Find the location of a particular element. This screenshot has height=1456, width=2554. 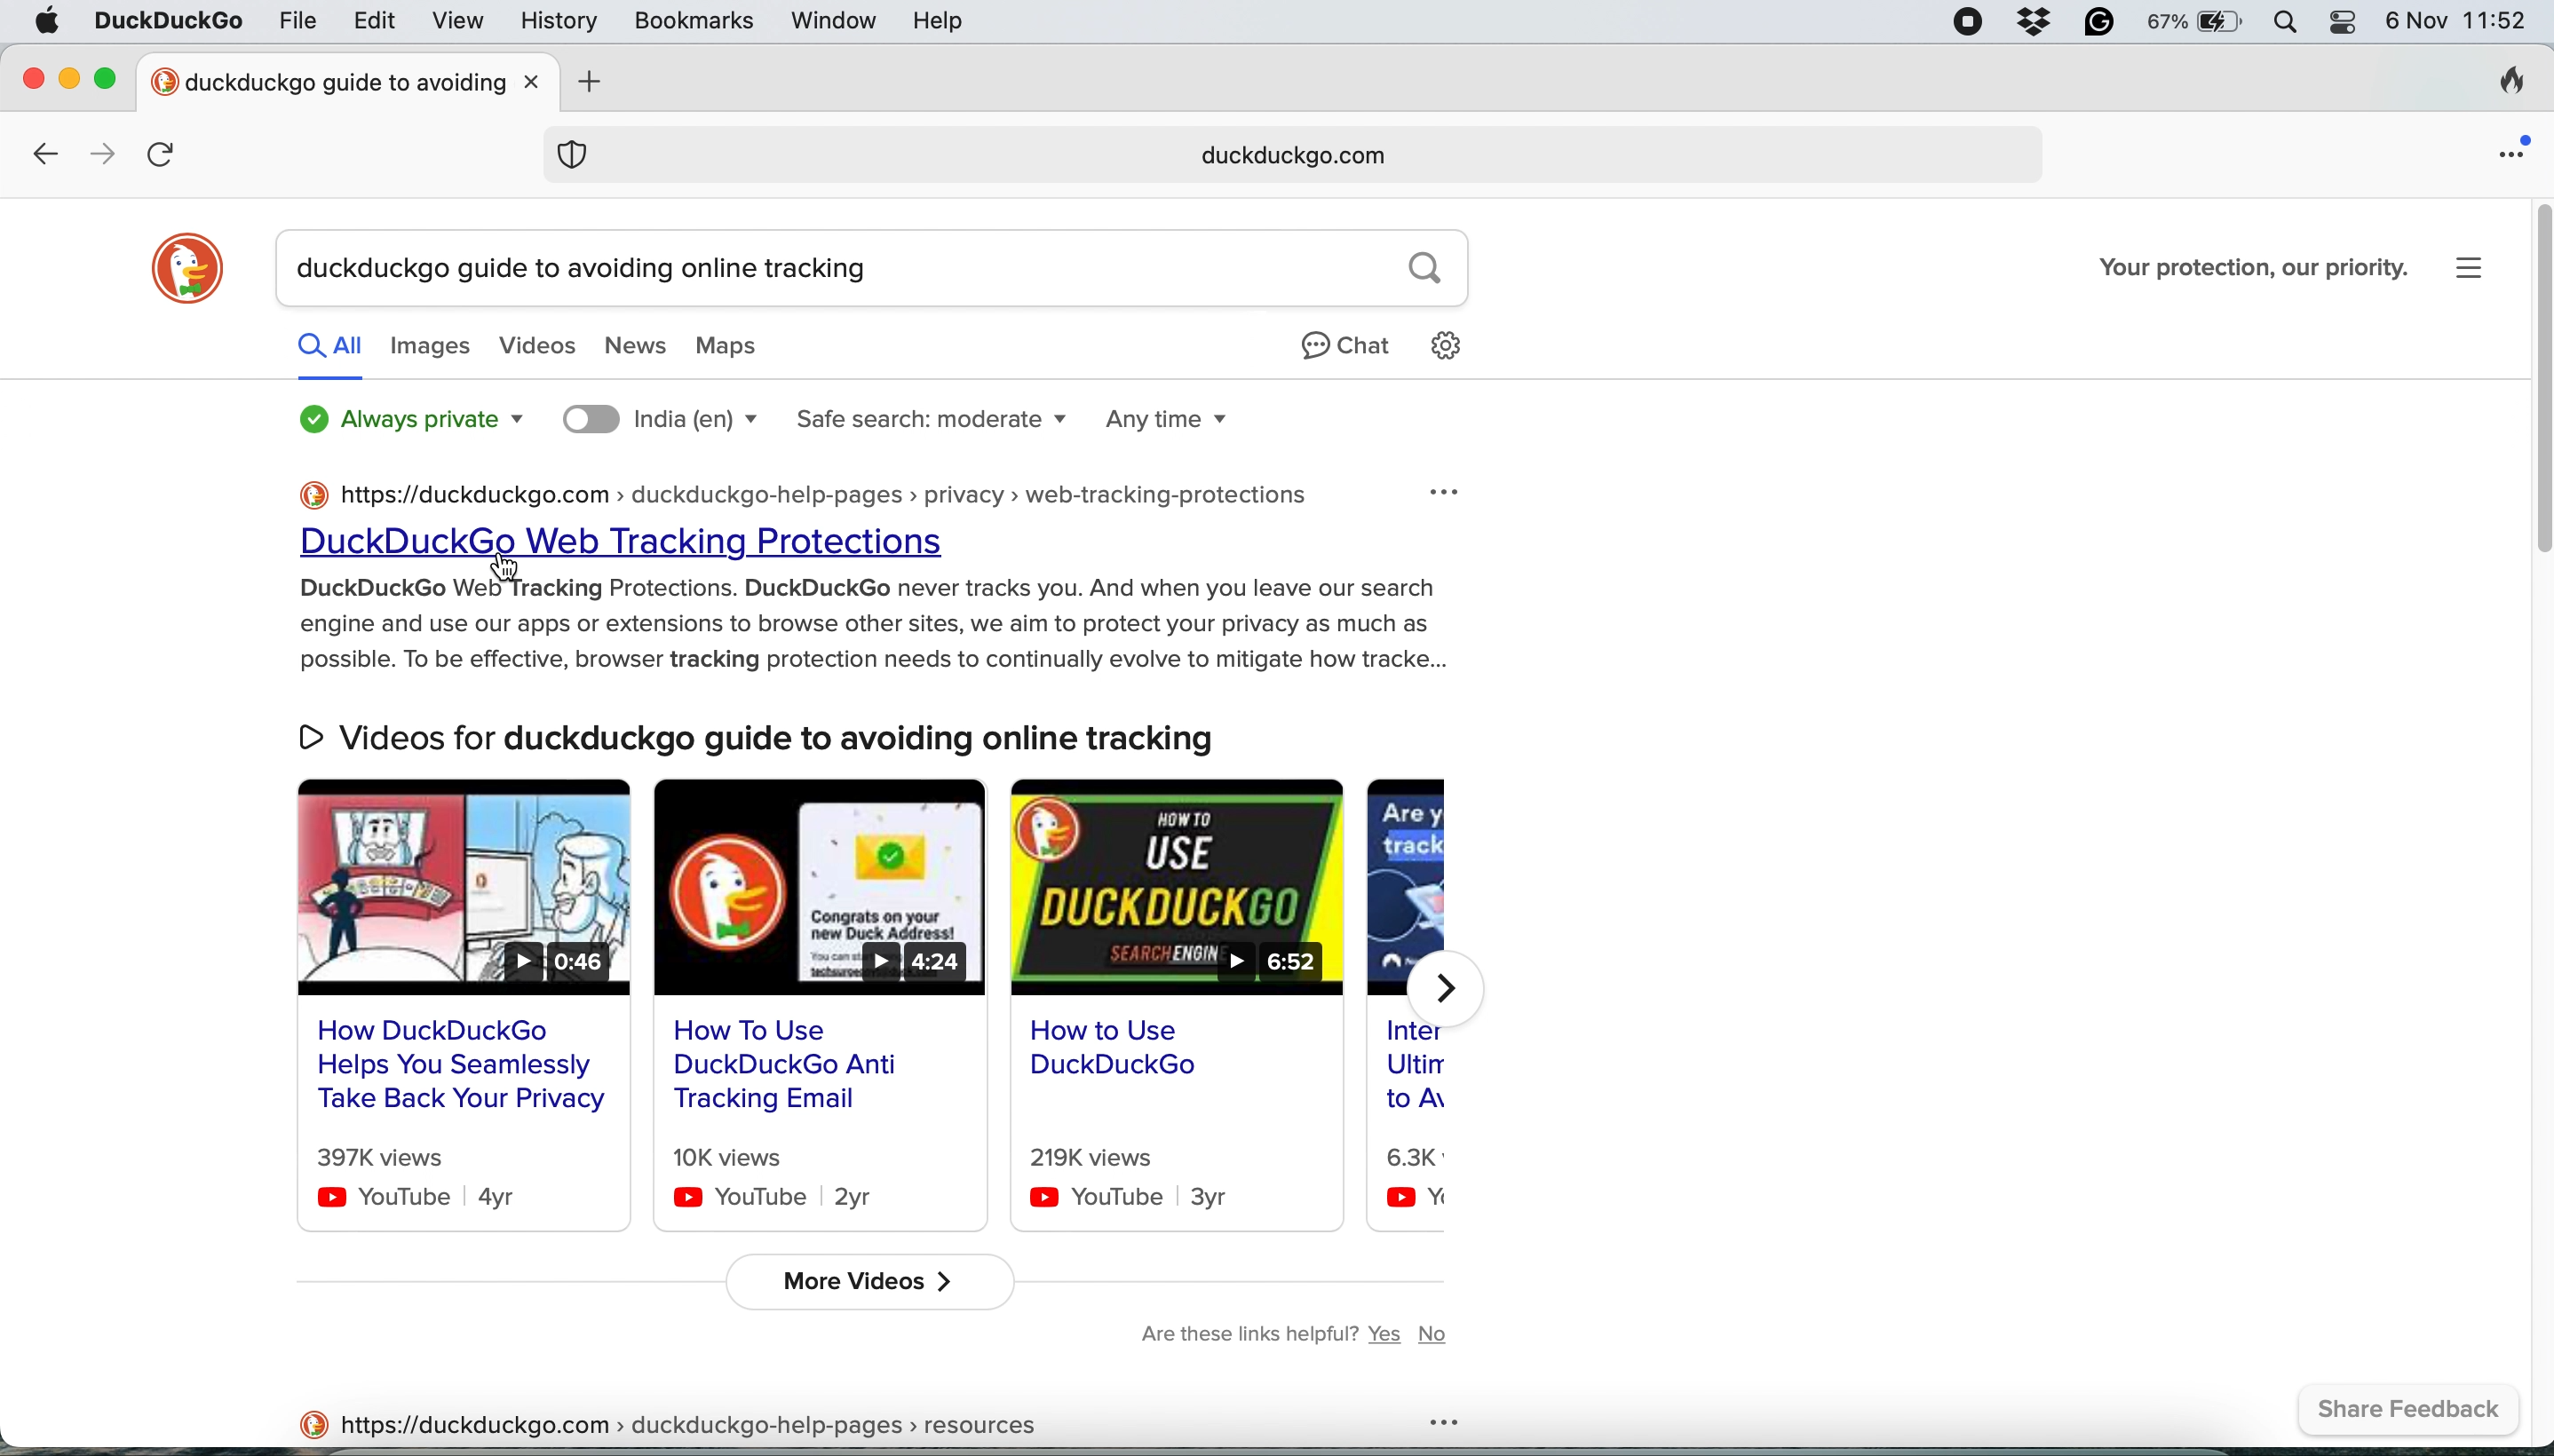

screen recorder is located at coordinates (1966, 23).